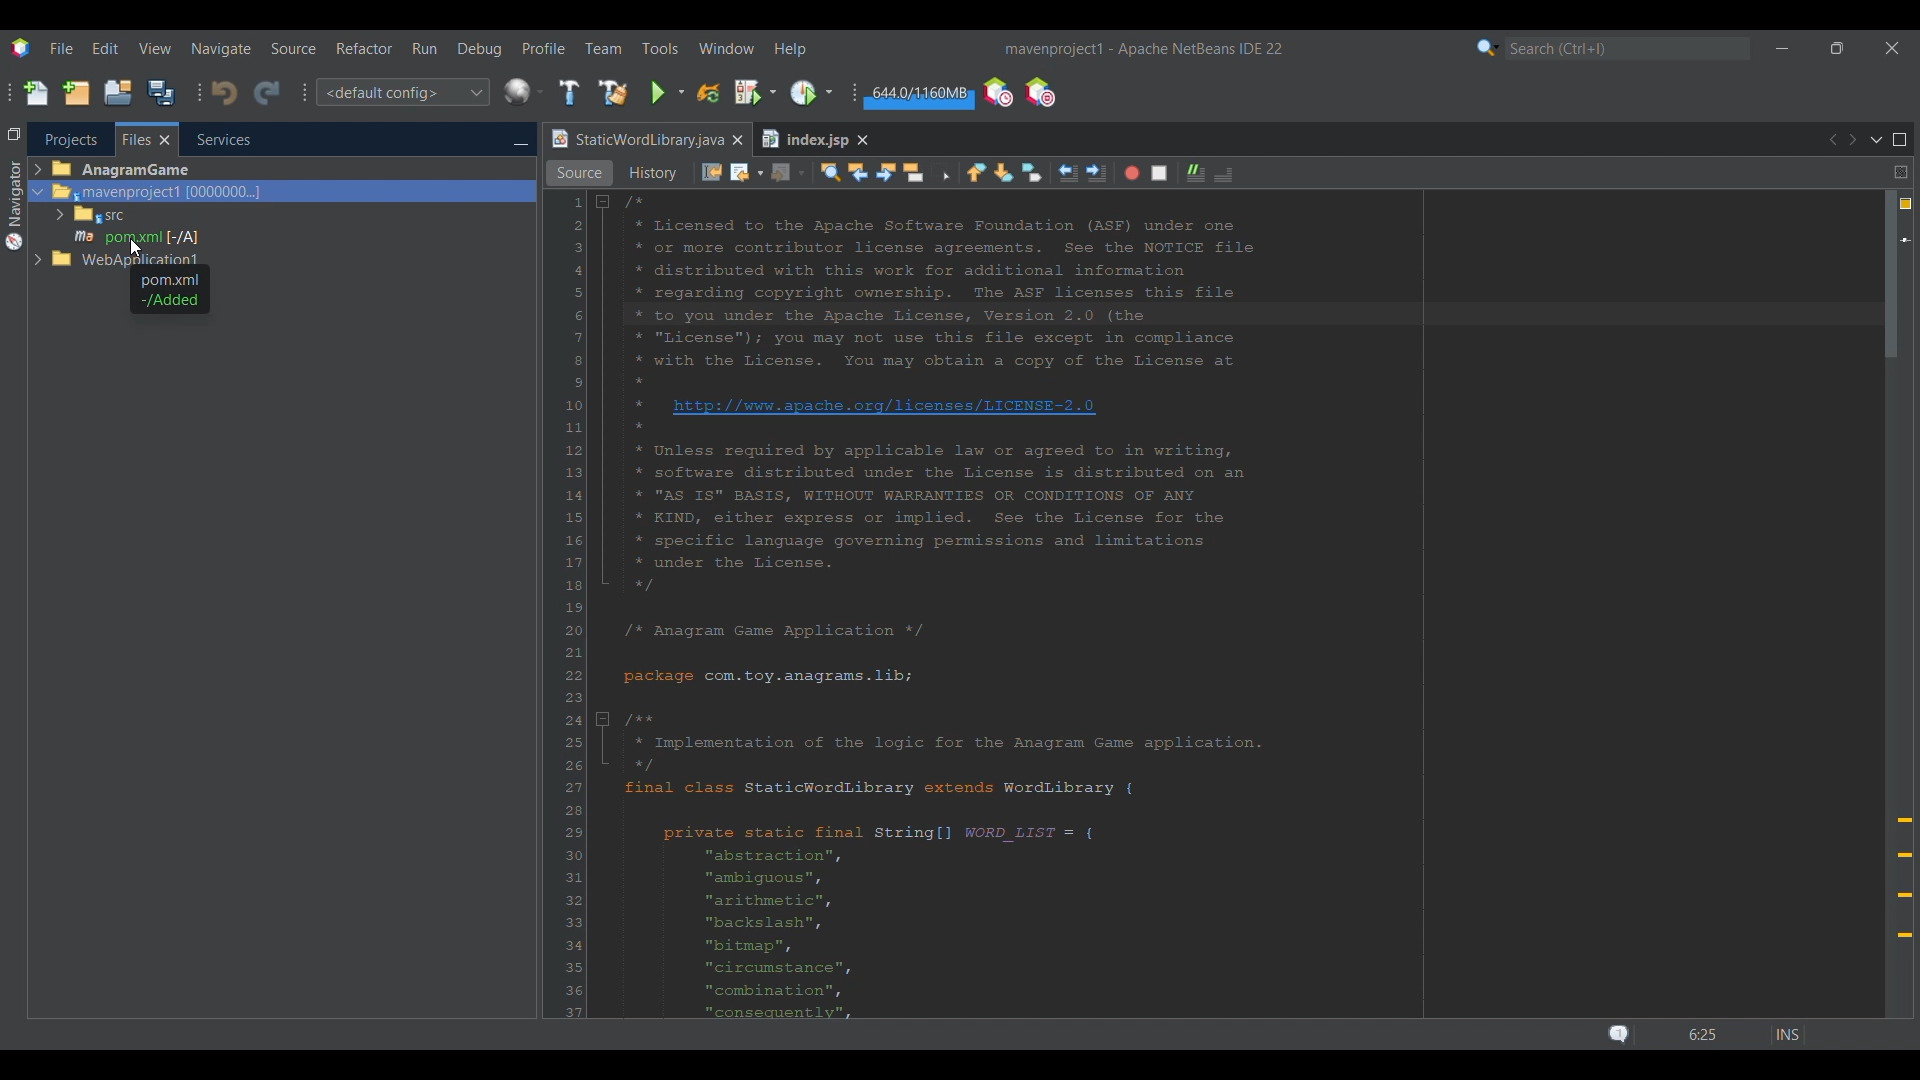 The height and width of the screenshot is (1080, 1920). Describe the element at coordinates (402, 92) in the screenshot. I see `Configuration options` at that location.